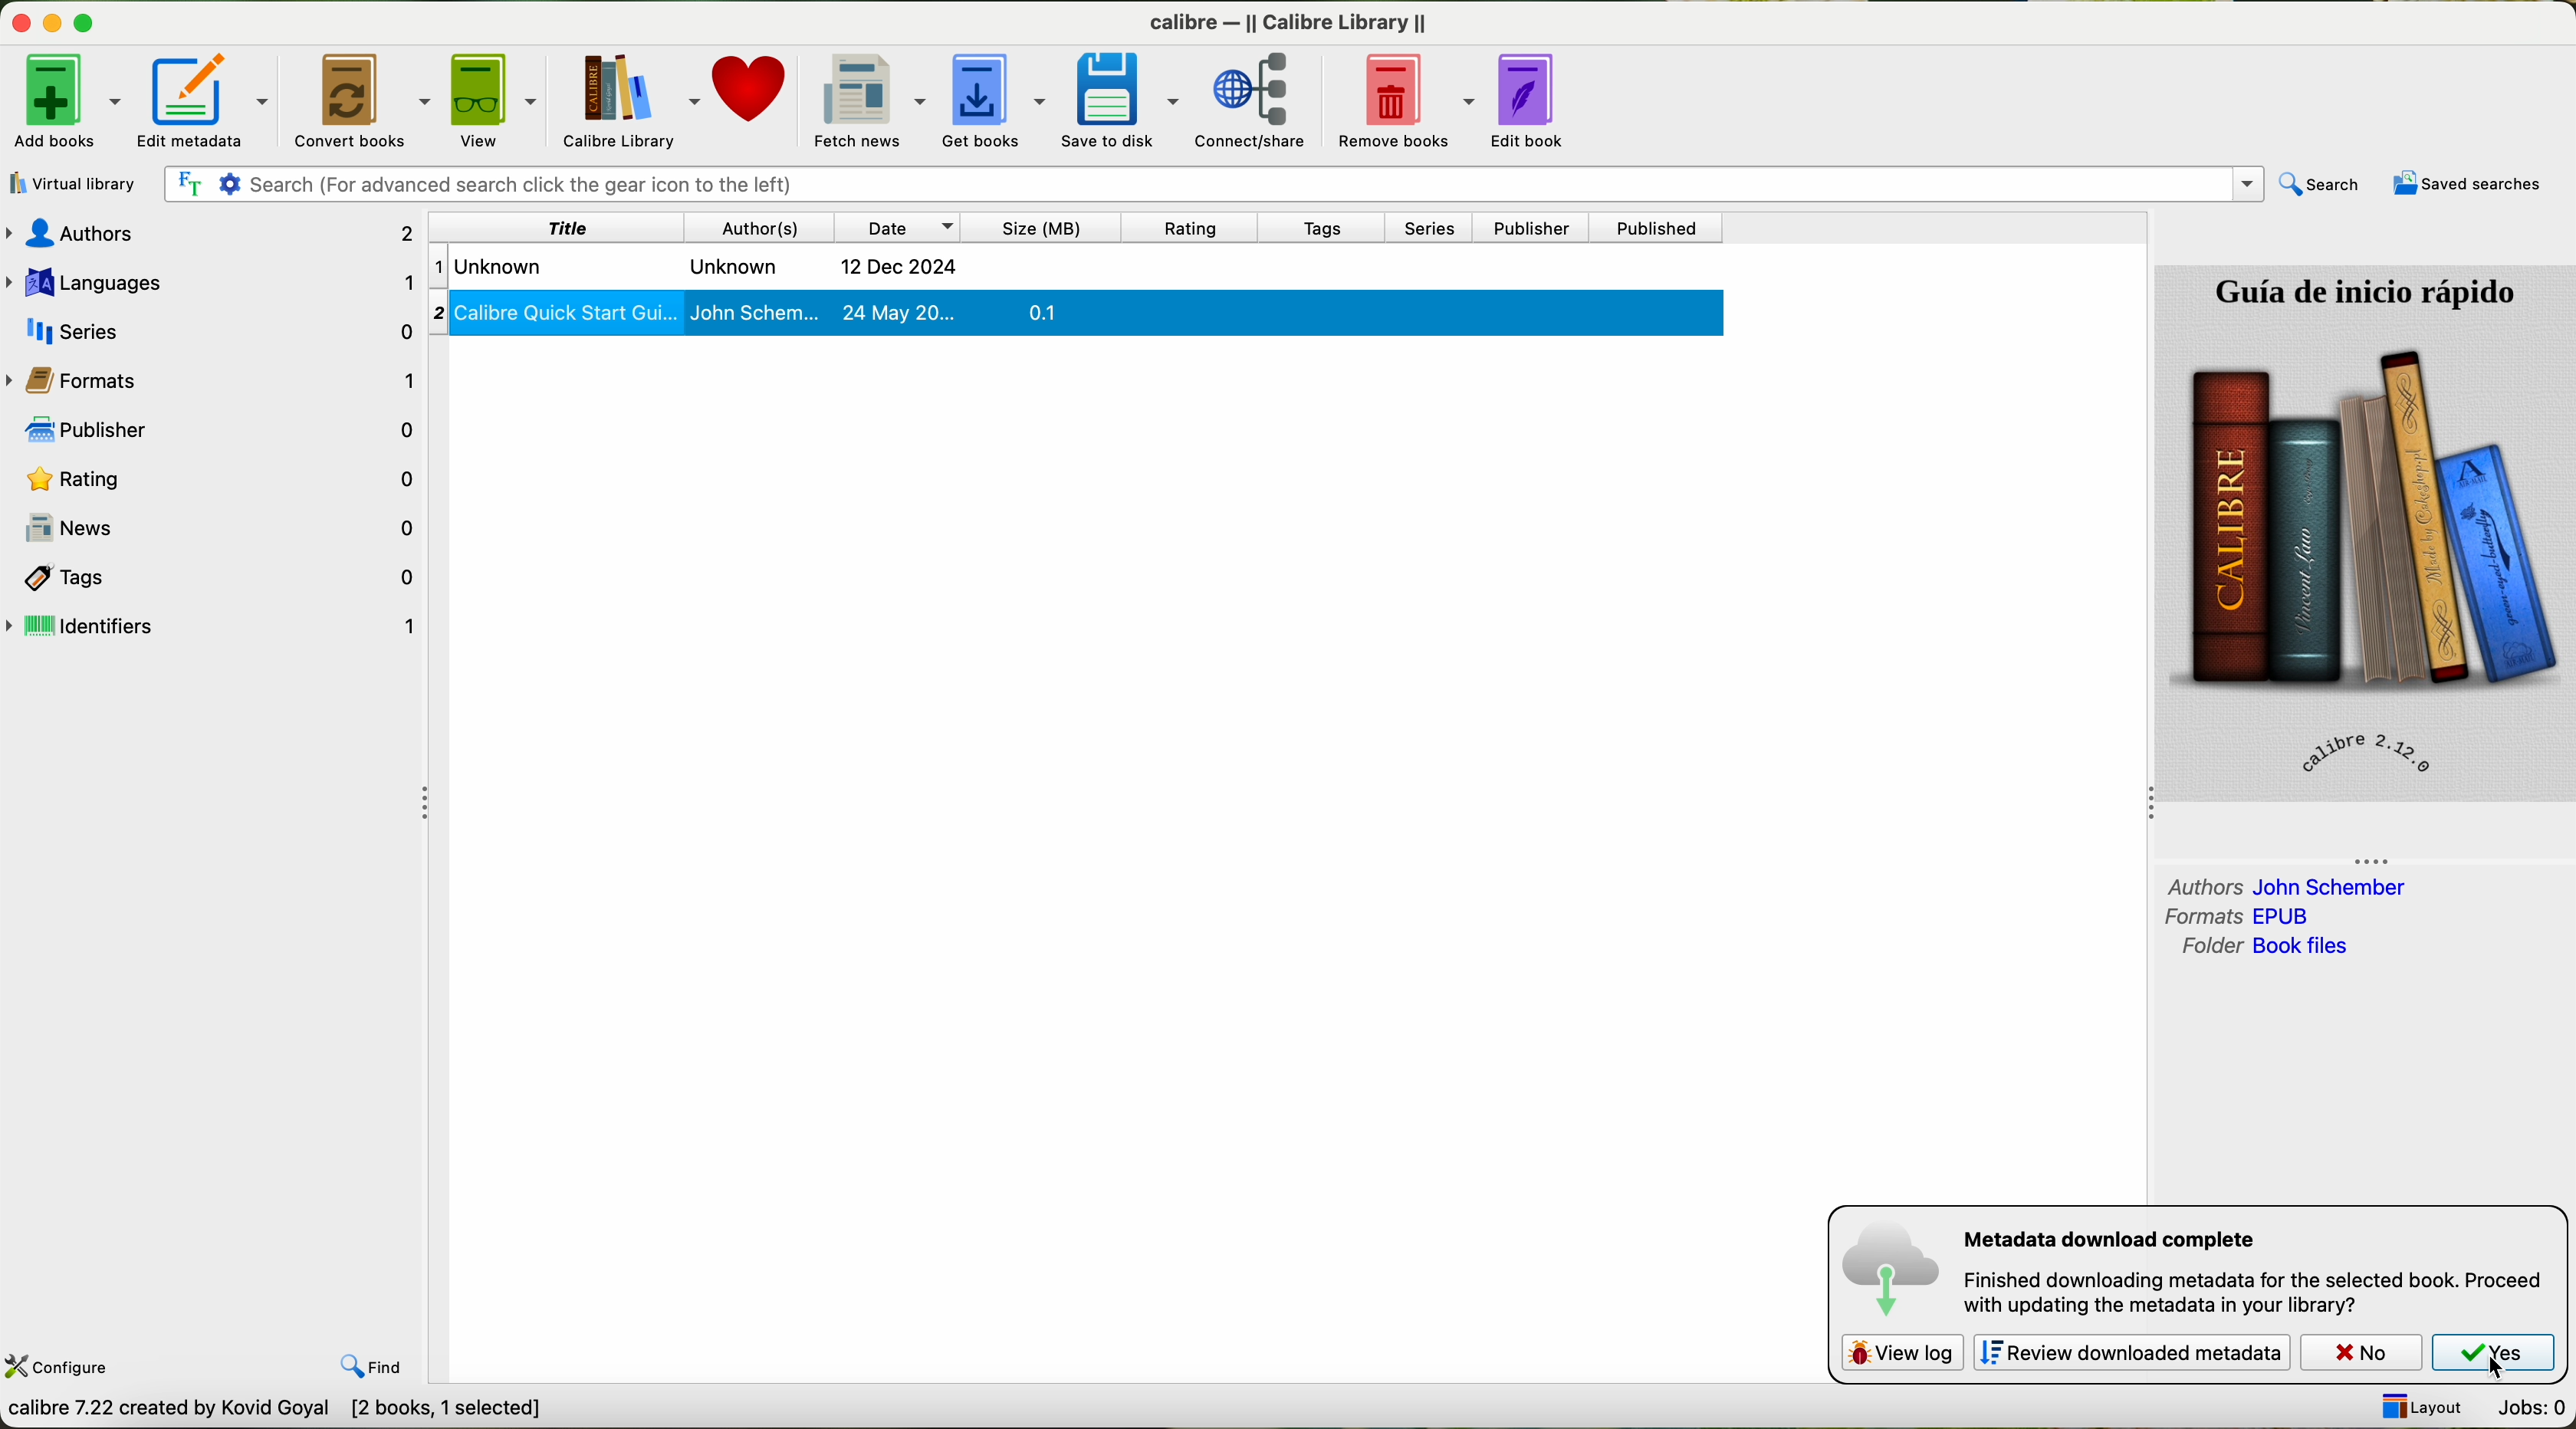 The height and width of the screenshot is (1429, 2576). What do you see at coordinates (1901, 1350) in the screenshot?
I see `view log` at bounding box center [1901, 1350].